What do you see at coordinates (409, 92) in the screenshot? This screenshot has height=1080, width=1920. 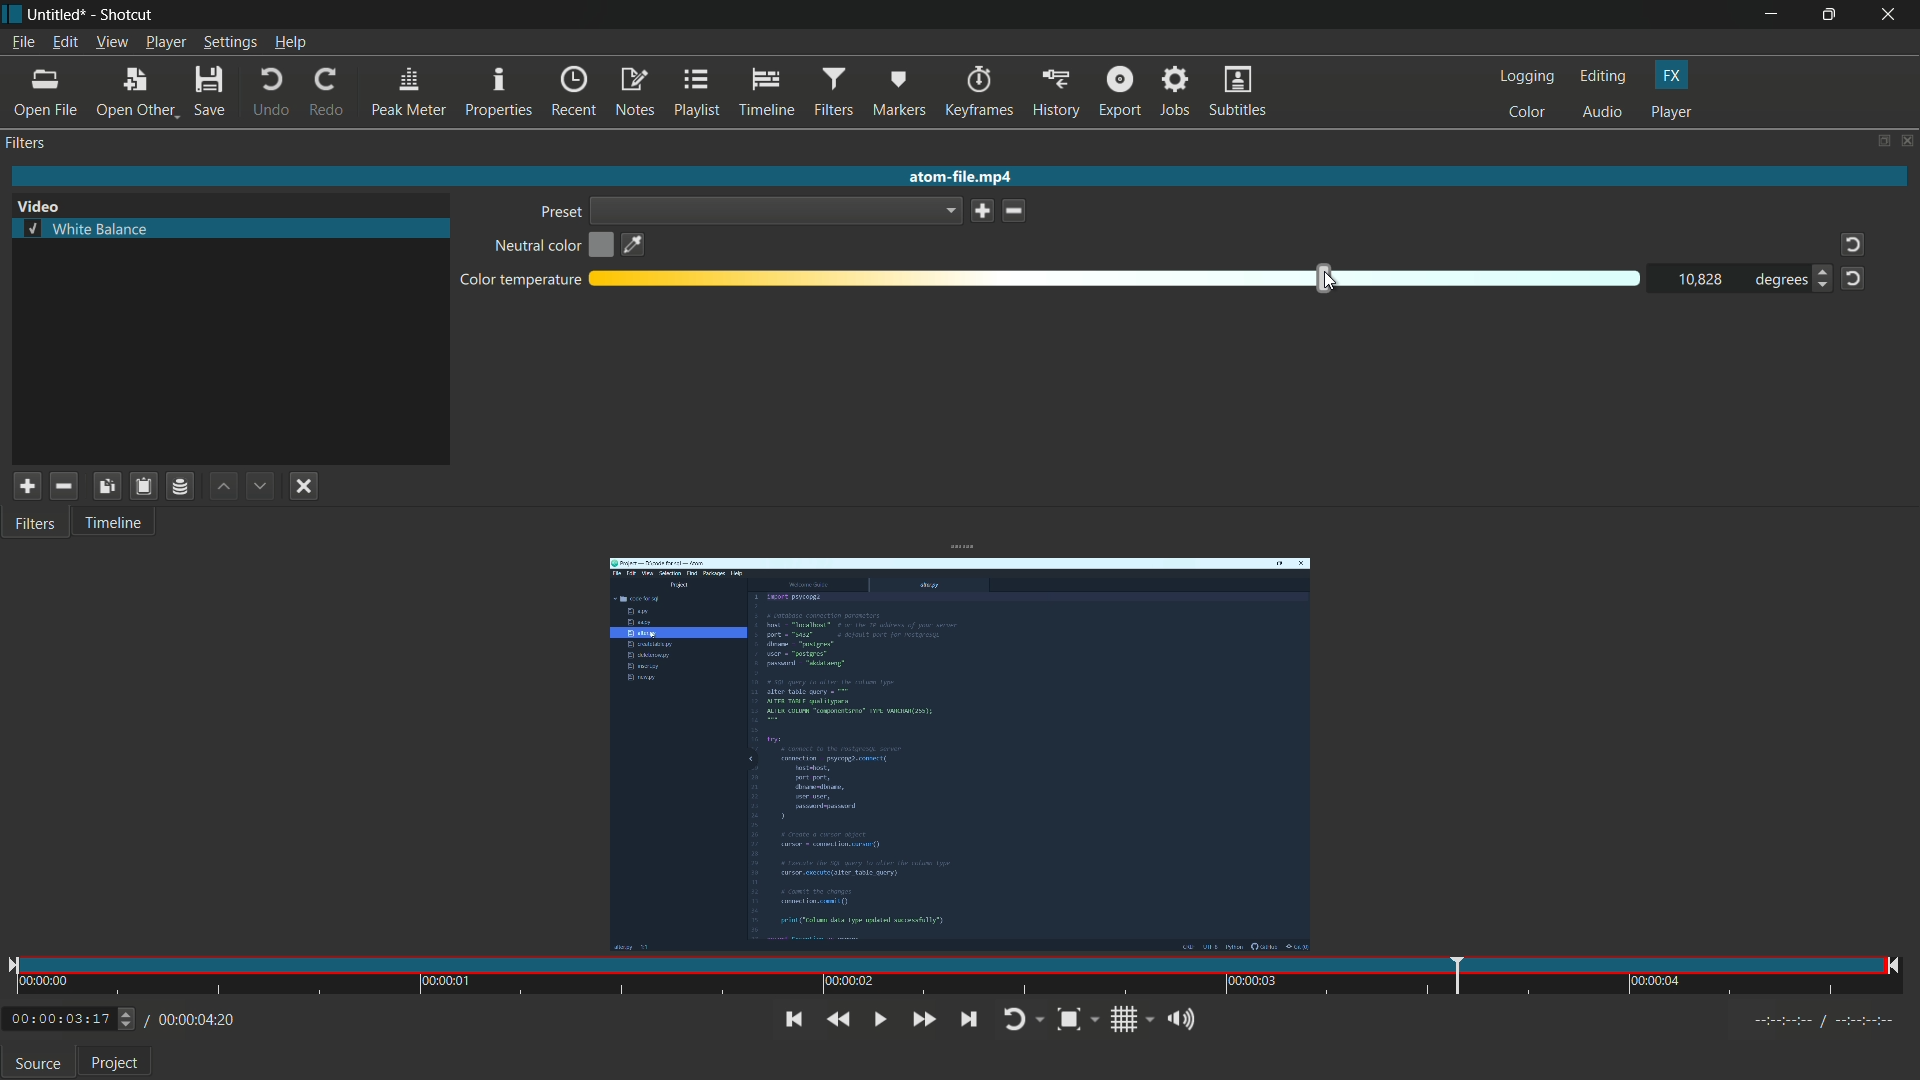 I see `peak meter` at bounding box center [409, 92].